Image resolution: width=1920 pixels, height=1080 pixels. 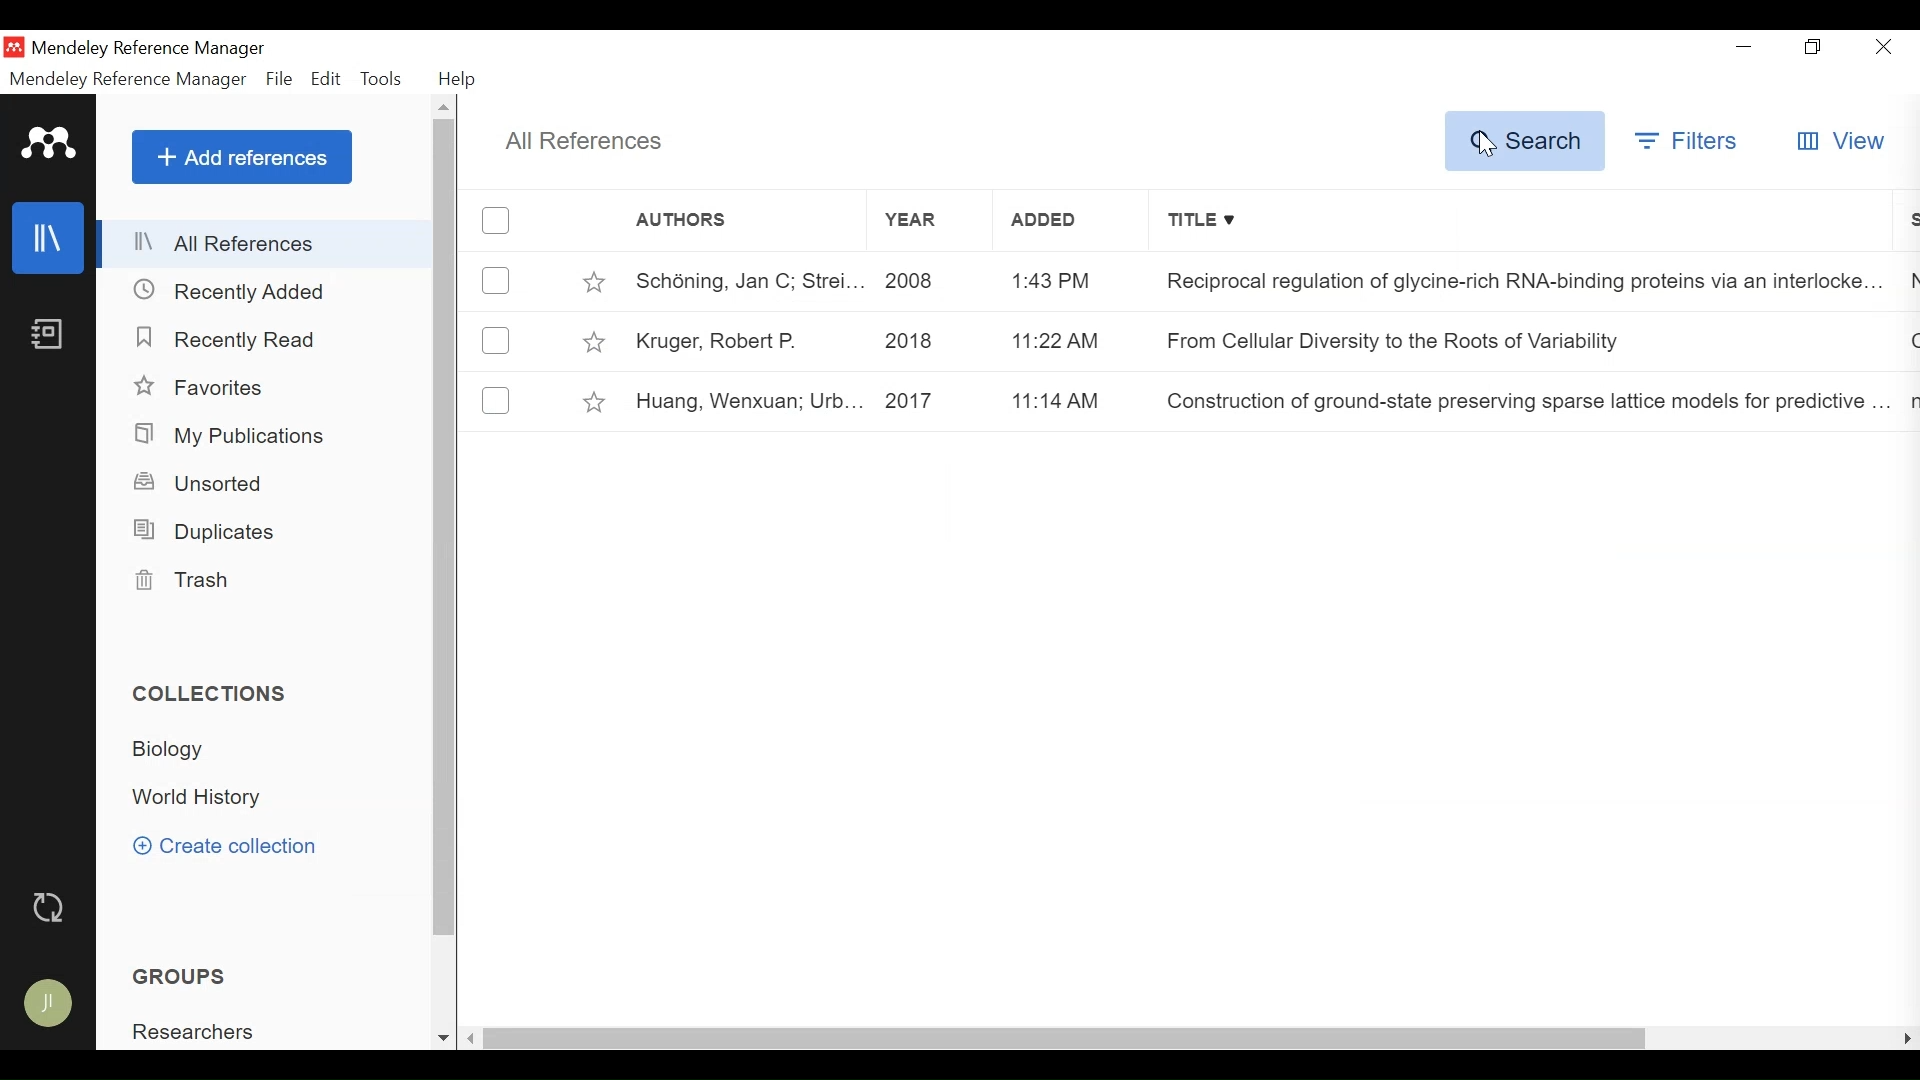 What do you see at coordinates (1075, 339) in the screenshot?
I see `11:22 AM` at bounding box center [1075, 339].